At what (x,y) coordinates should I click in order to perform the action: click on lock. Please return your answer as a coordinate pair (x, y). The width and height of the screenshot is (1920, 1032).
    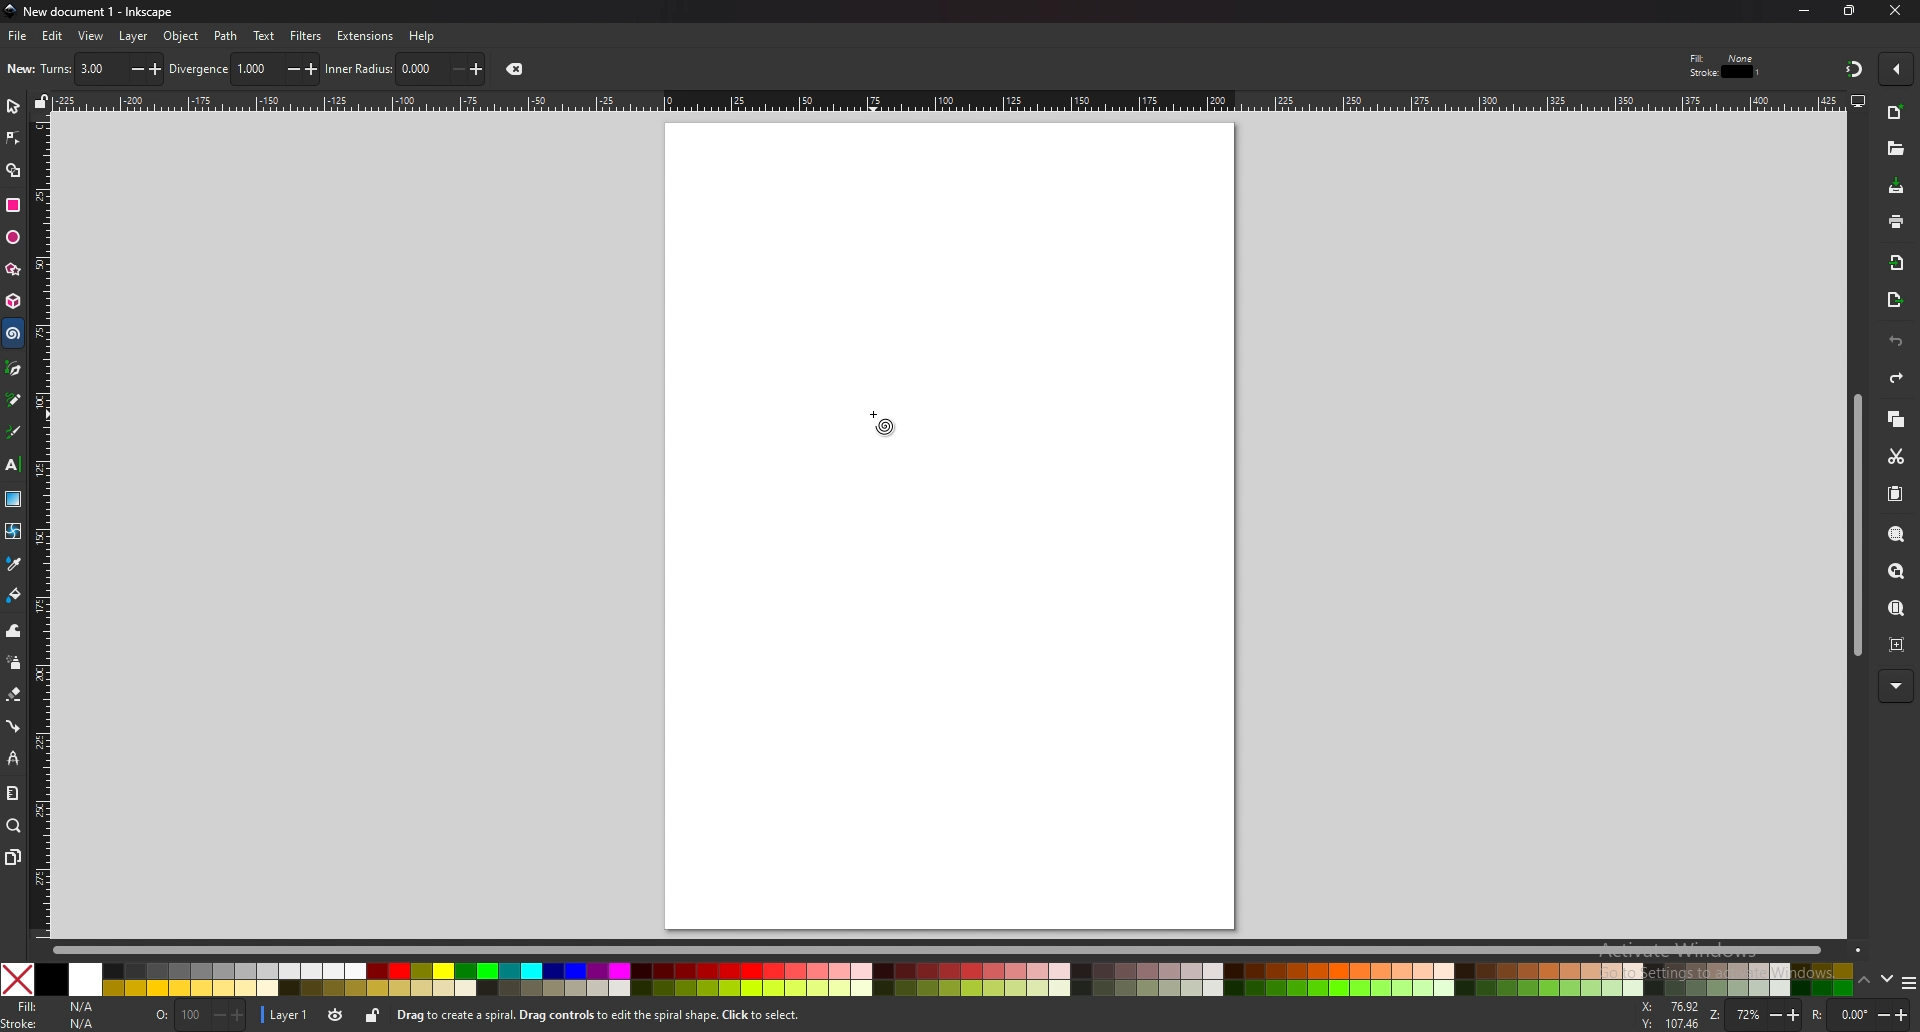
    Looking at the image, I should click on (374, 1018).